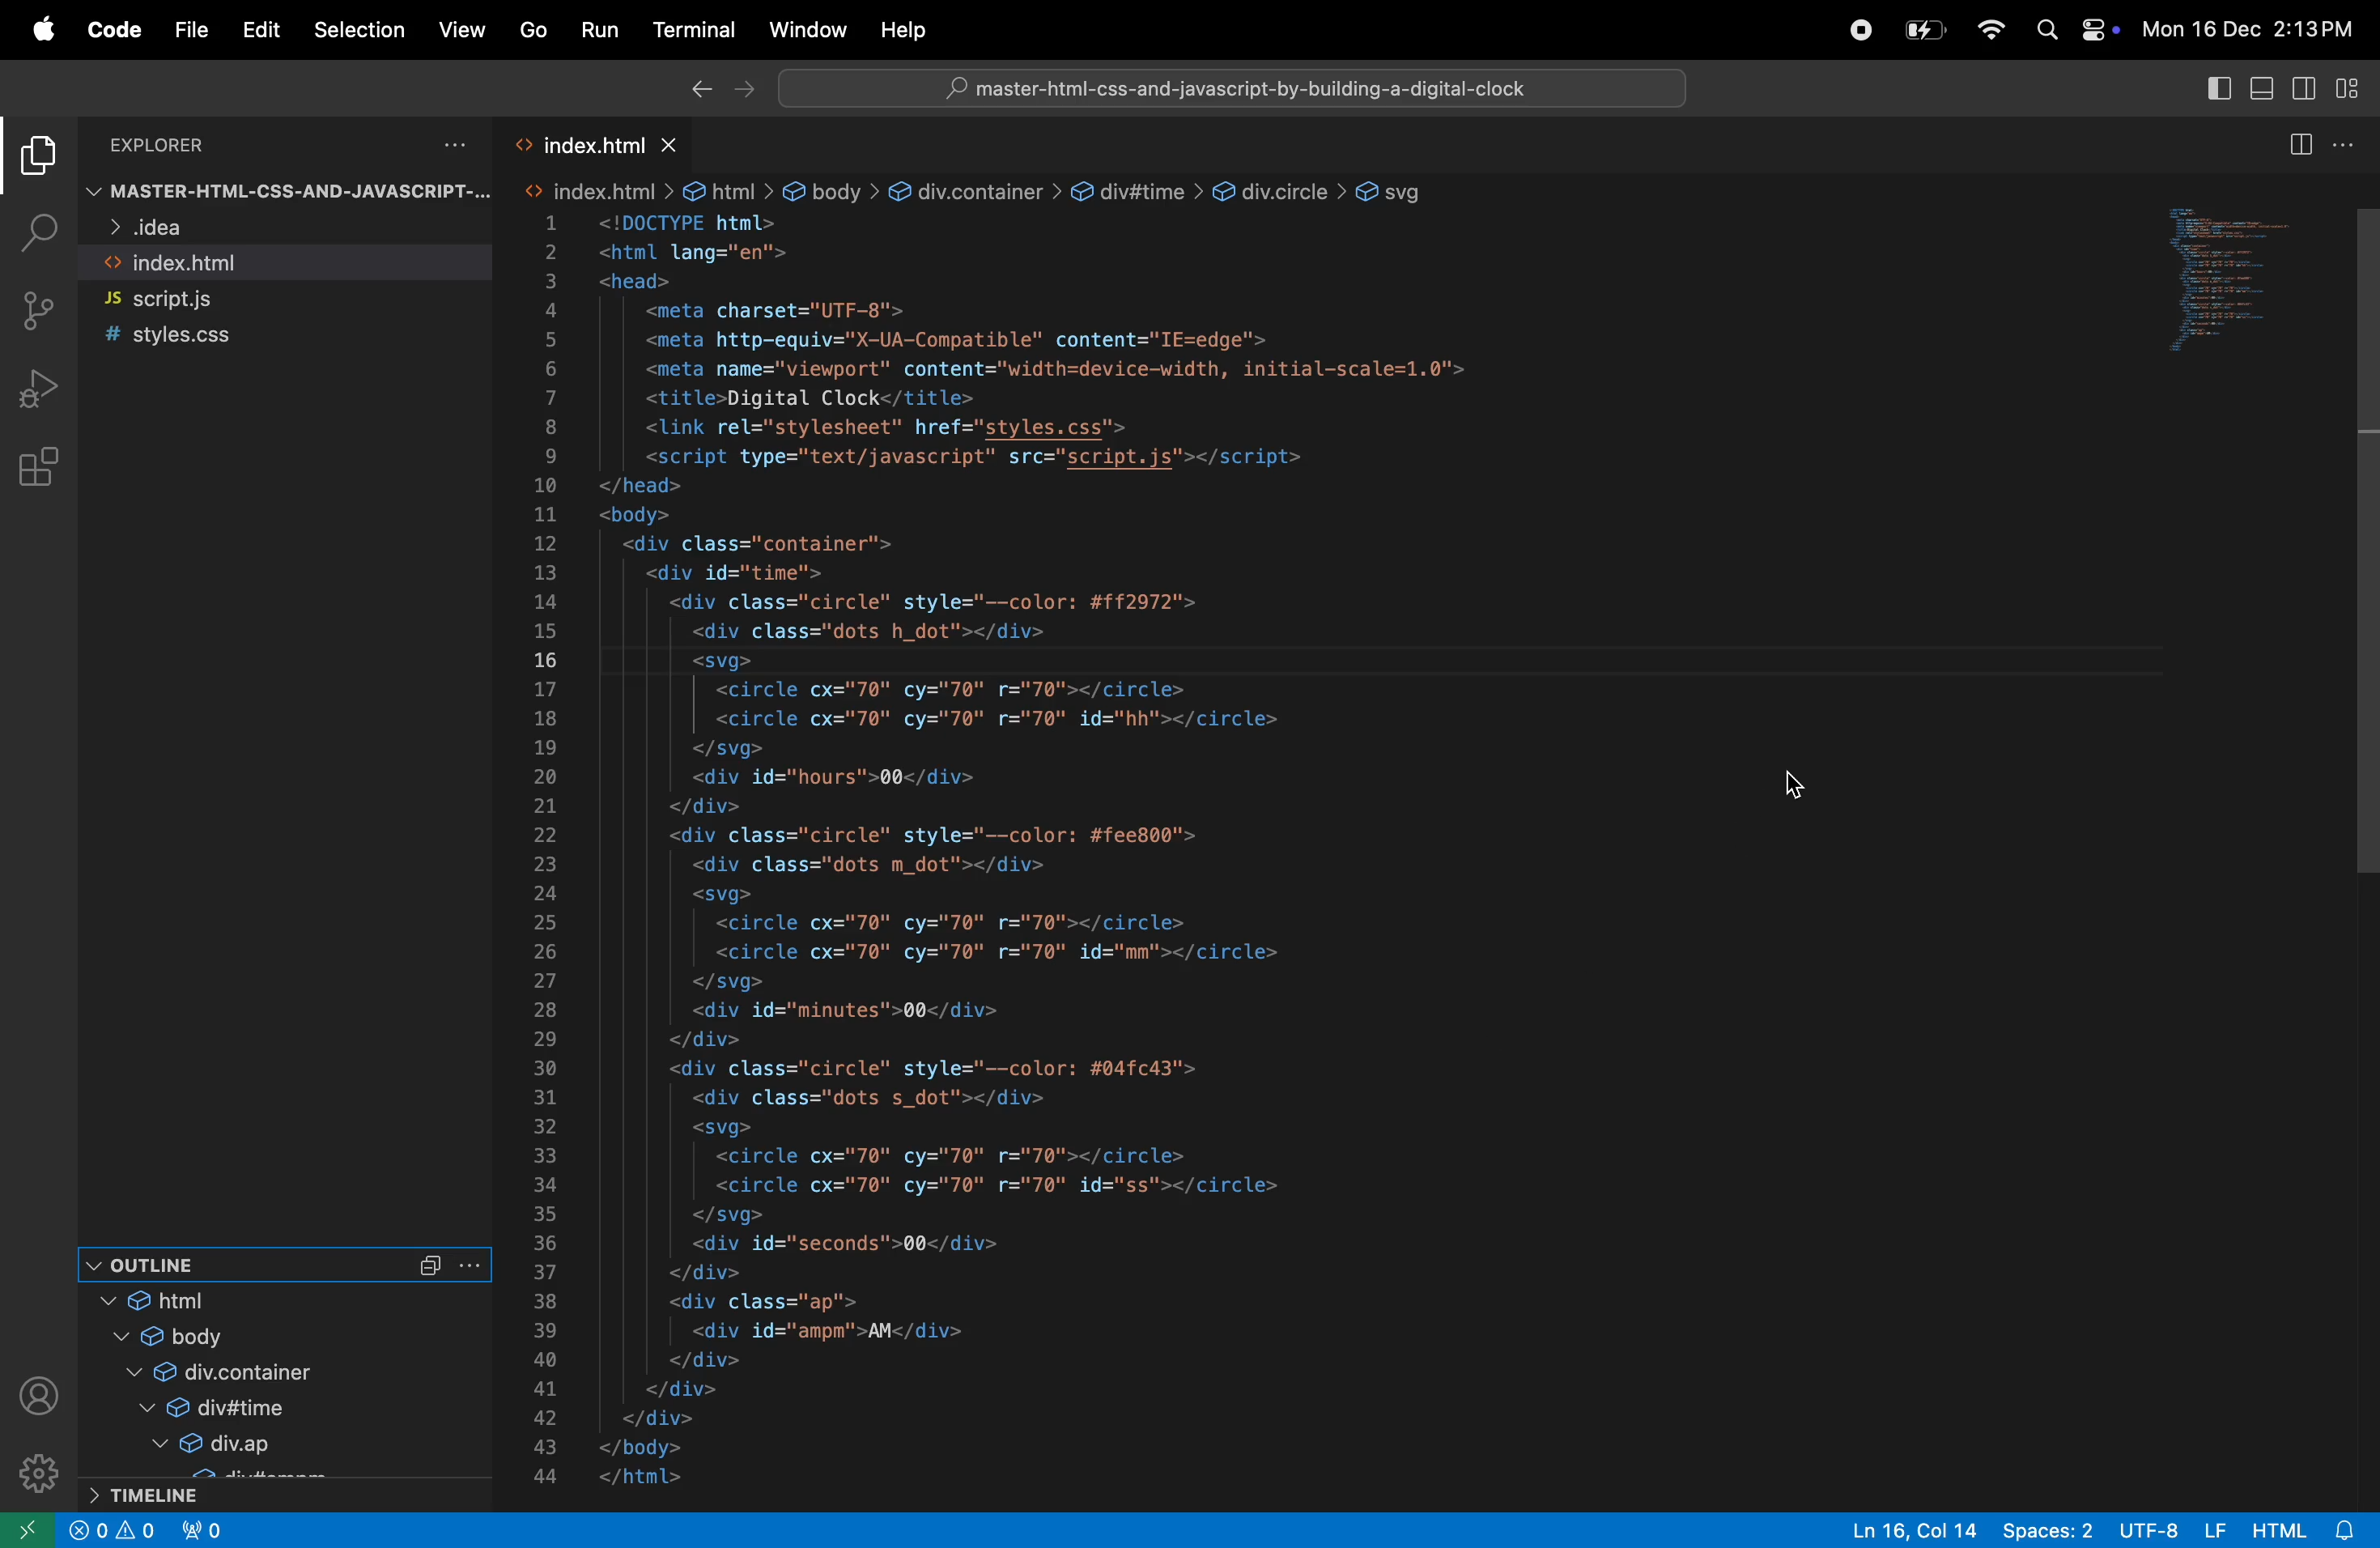  Describe the element at coordinates (533, 30) in the screenshot. I see `Go` at that location.